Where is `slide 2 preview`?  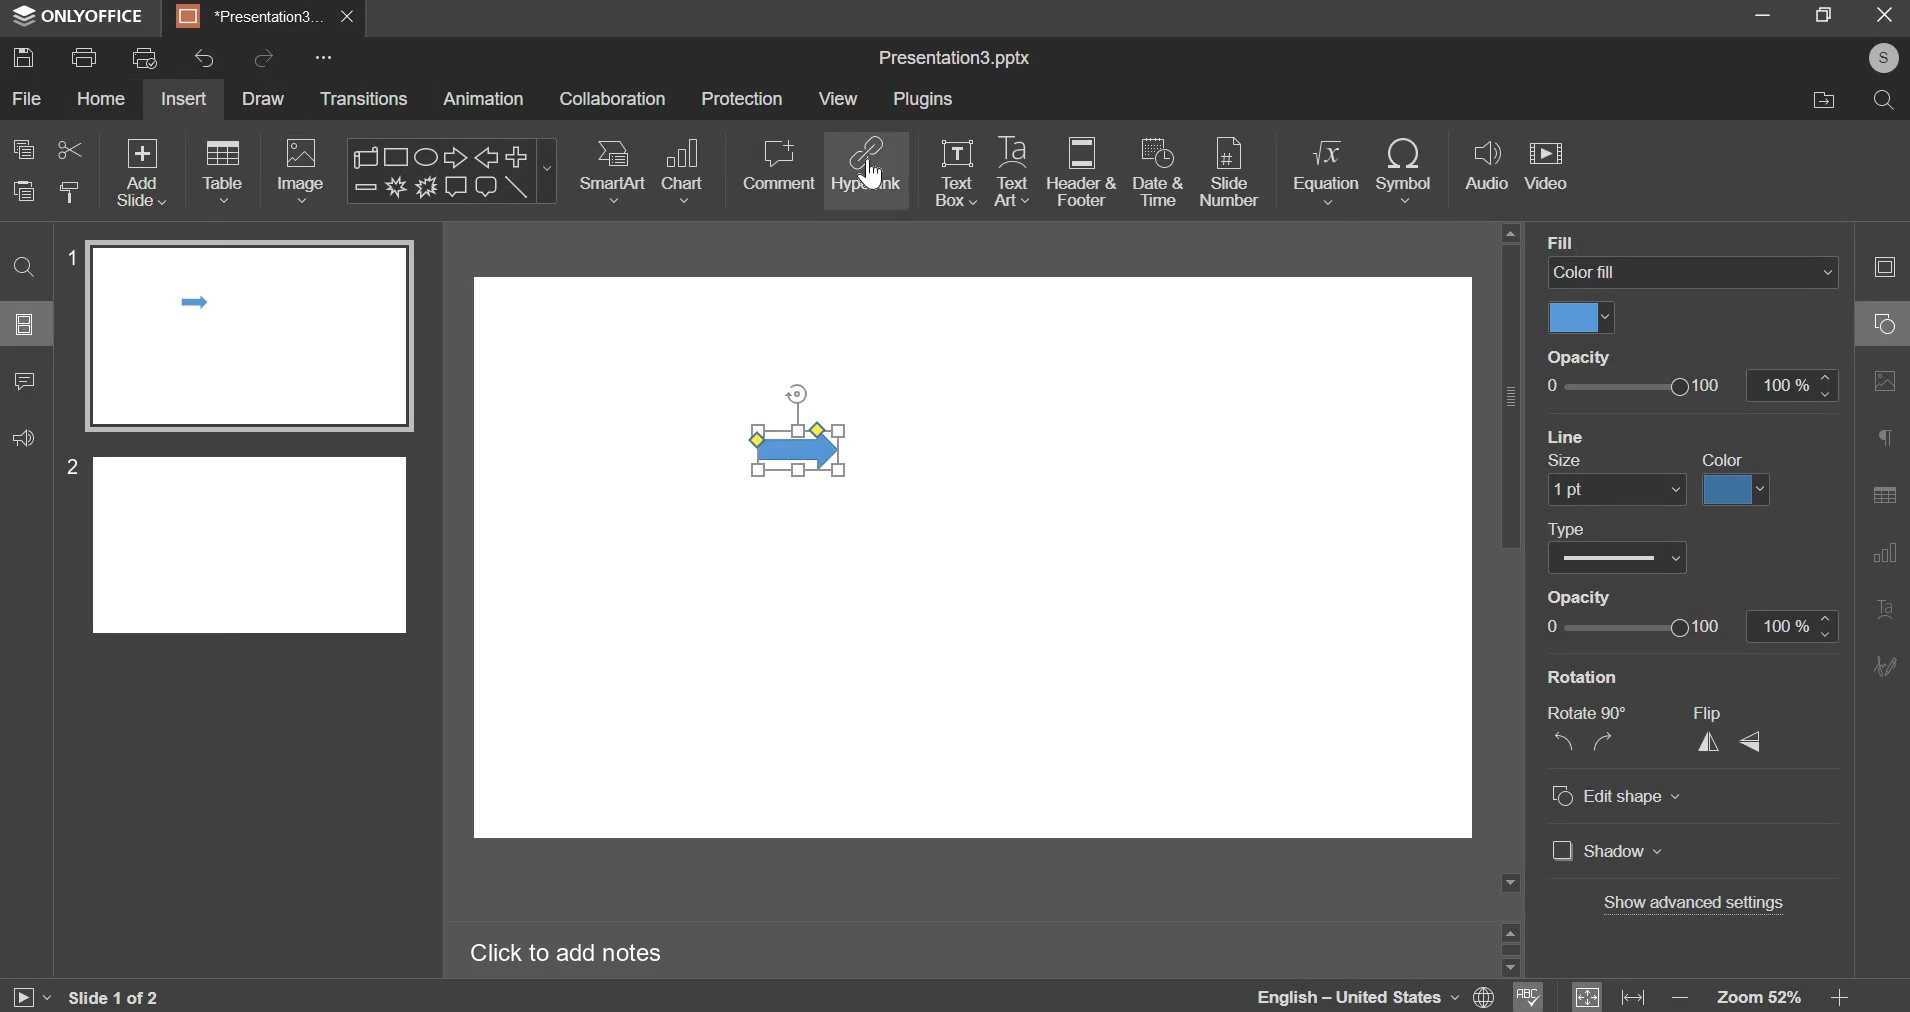
slide 2 preview is located at coordinates (251, 542).